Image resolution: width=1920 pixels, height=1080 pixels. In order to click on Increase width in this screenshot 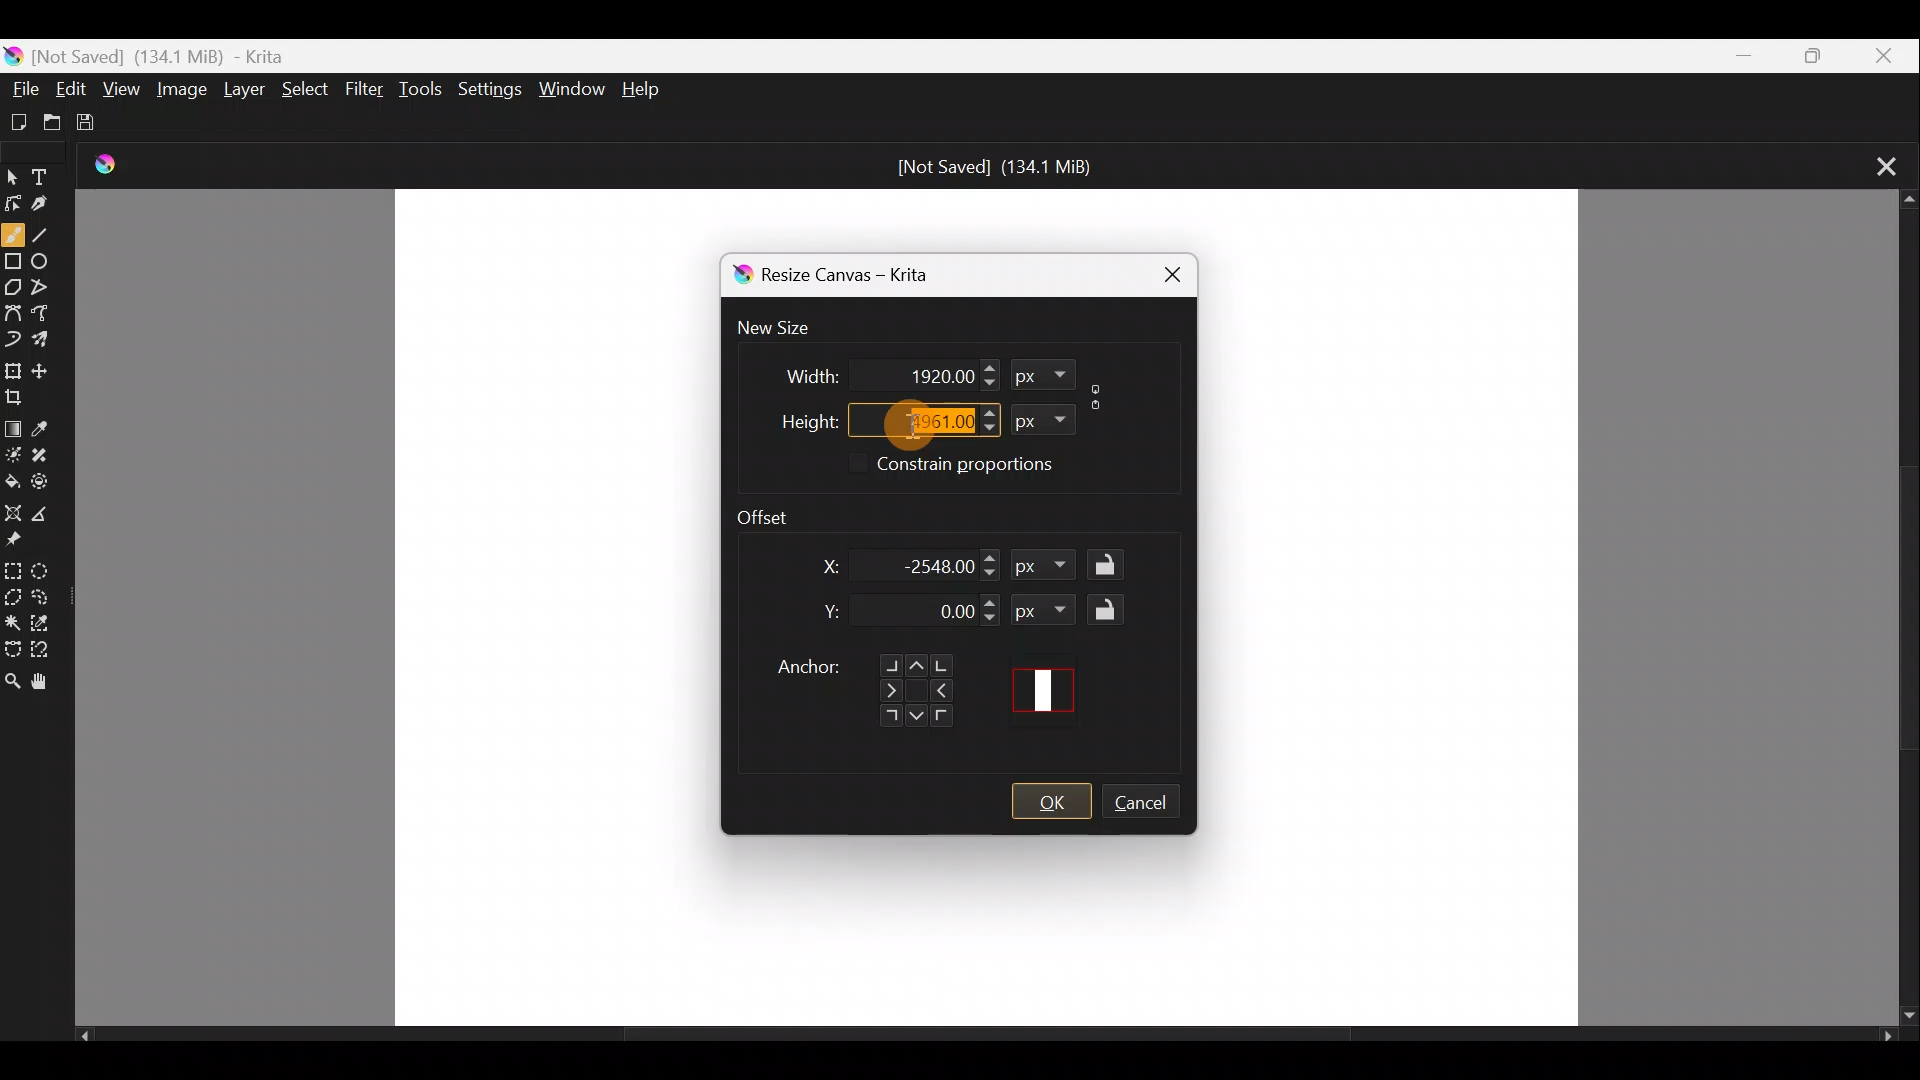, I will do `click(989, 366)`.